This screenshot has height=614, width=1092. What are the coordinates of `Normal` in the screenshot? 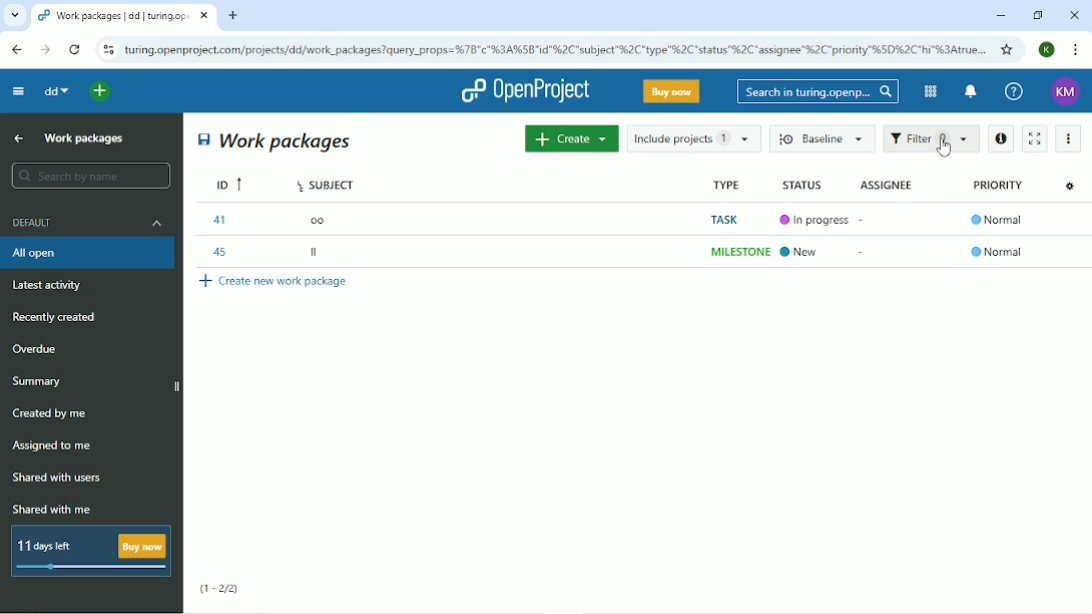 It's located at (997, 251).